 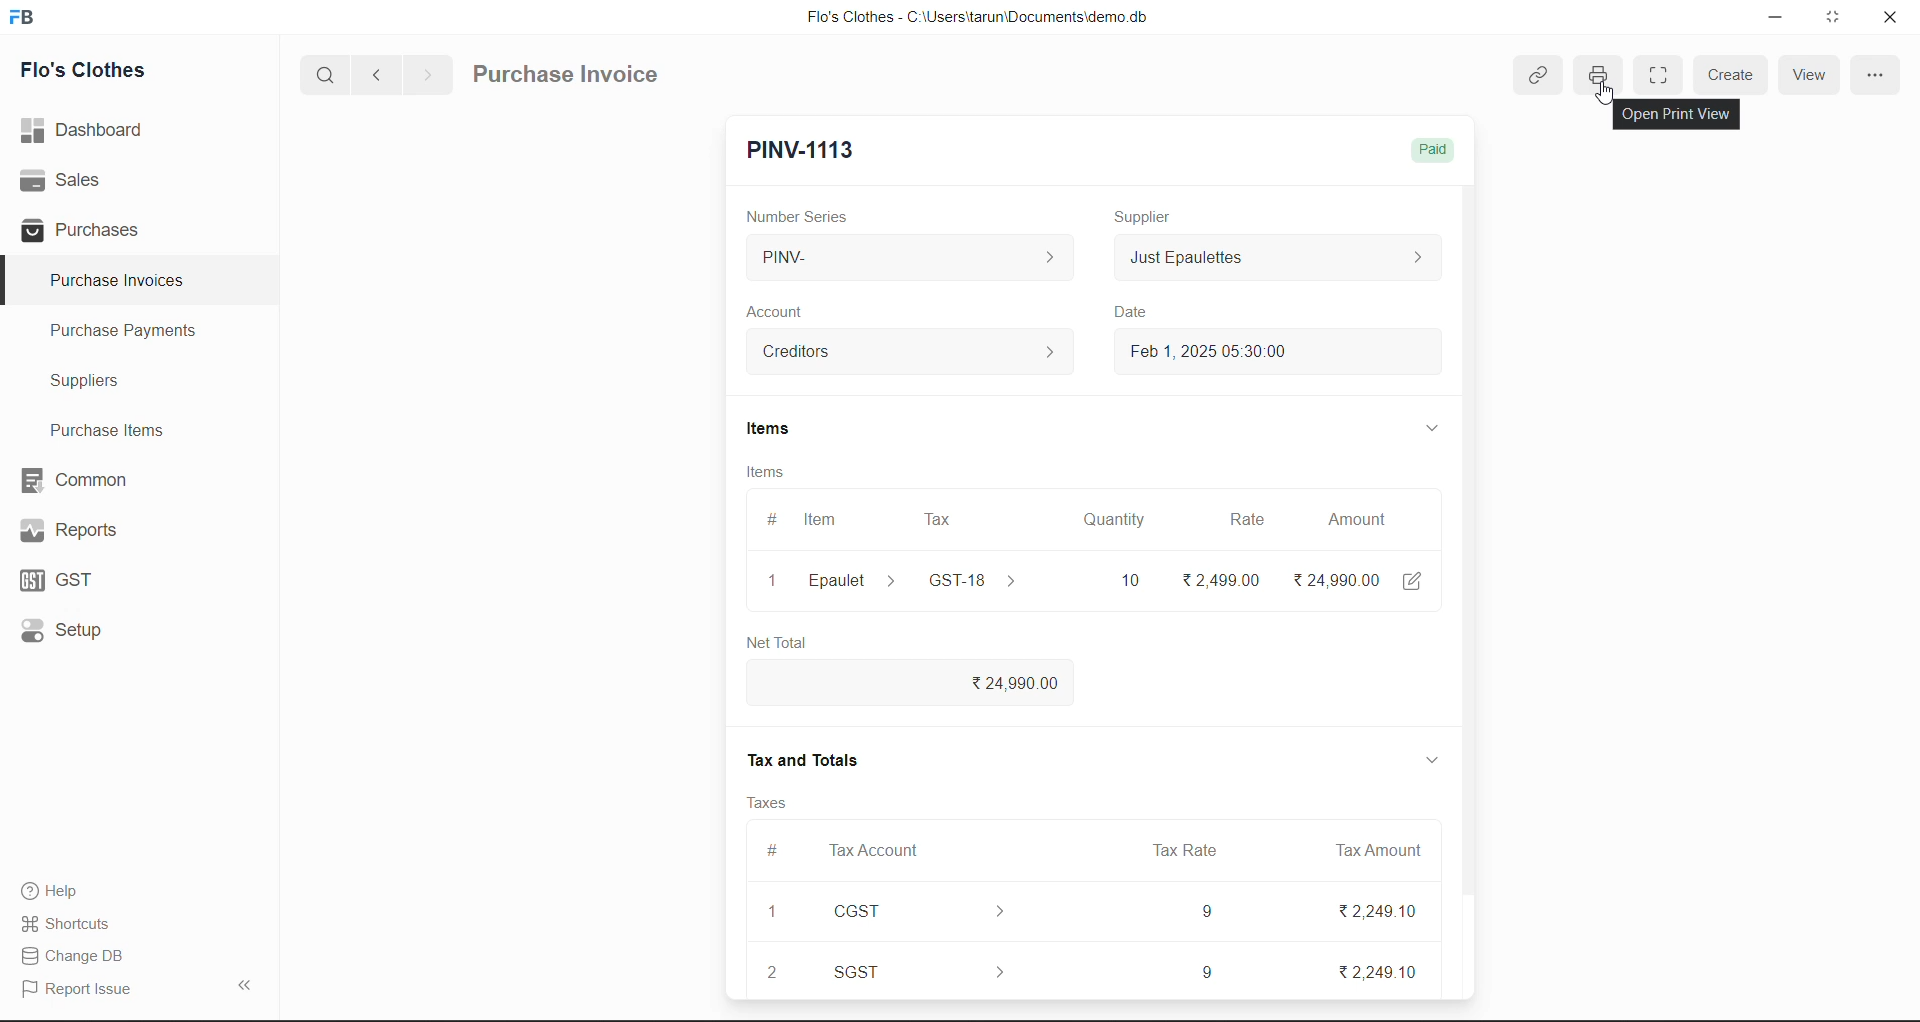 What do you see at coordinates (83, 987) in the screenshot?
I see `Report Issue` at bounding box center [83, 987].